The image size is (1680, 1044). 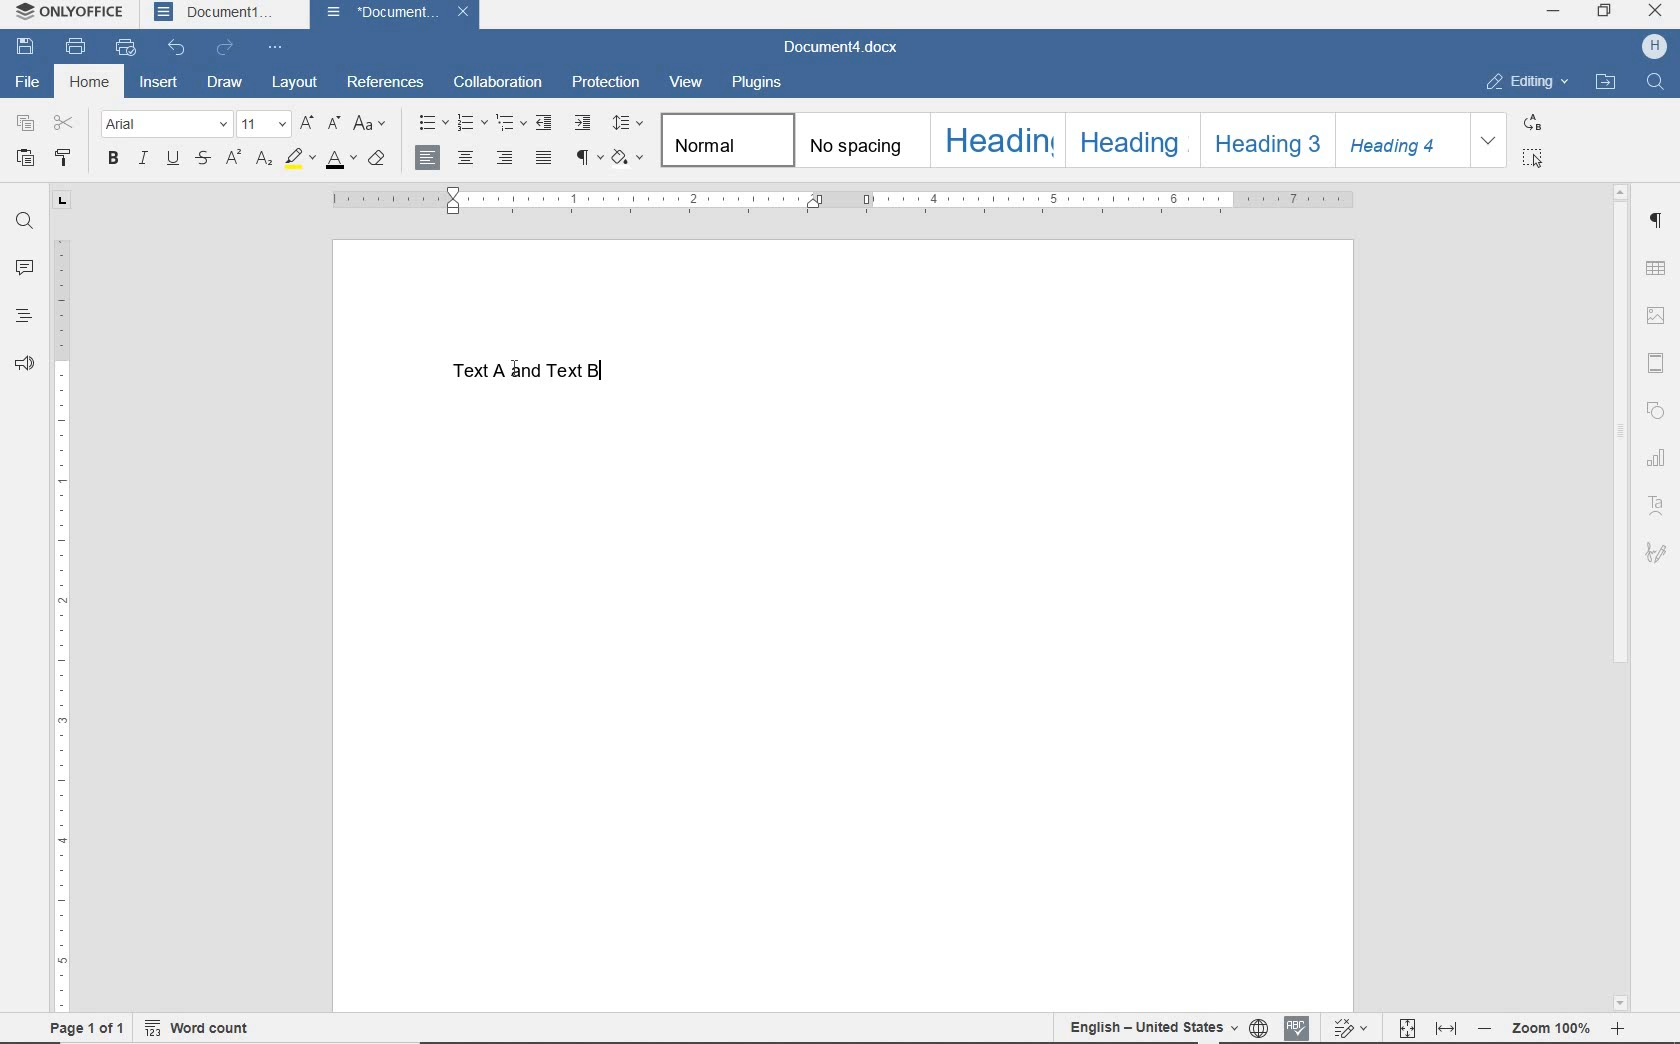 I want to click on TAB STOP, so click(x=61, y=201).